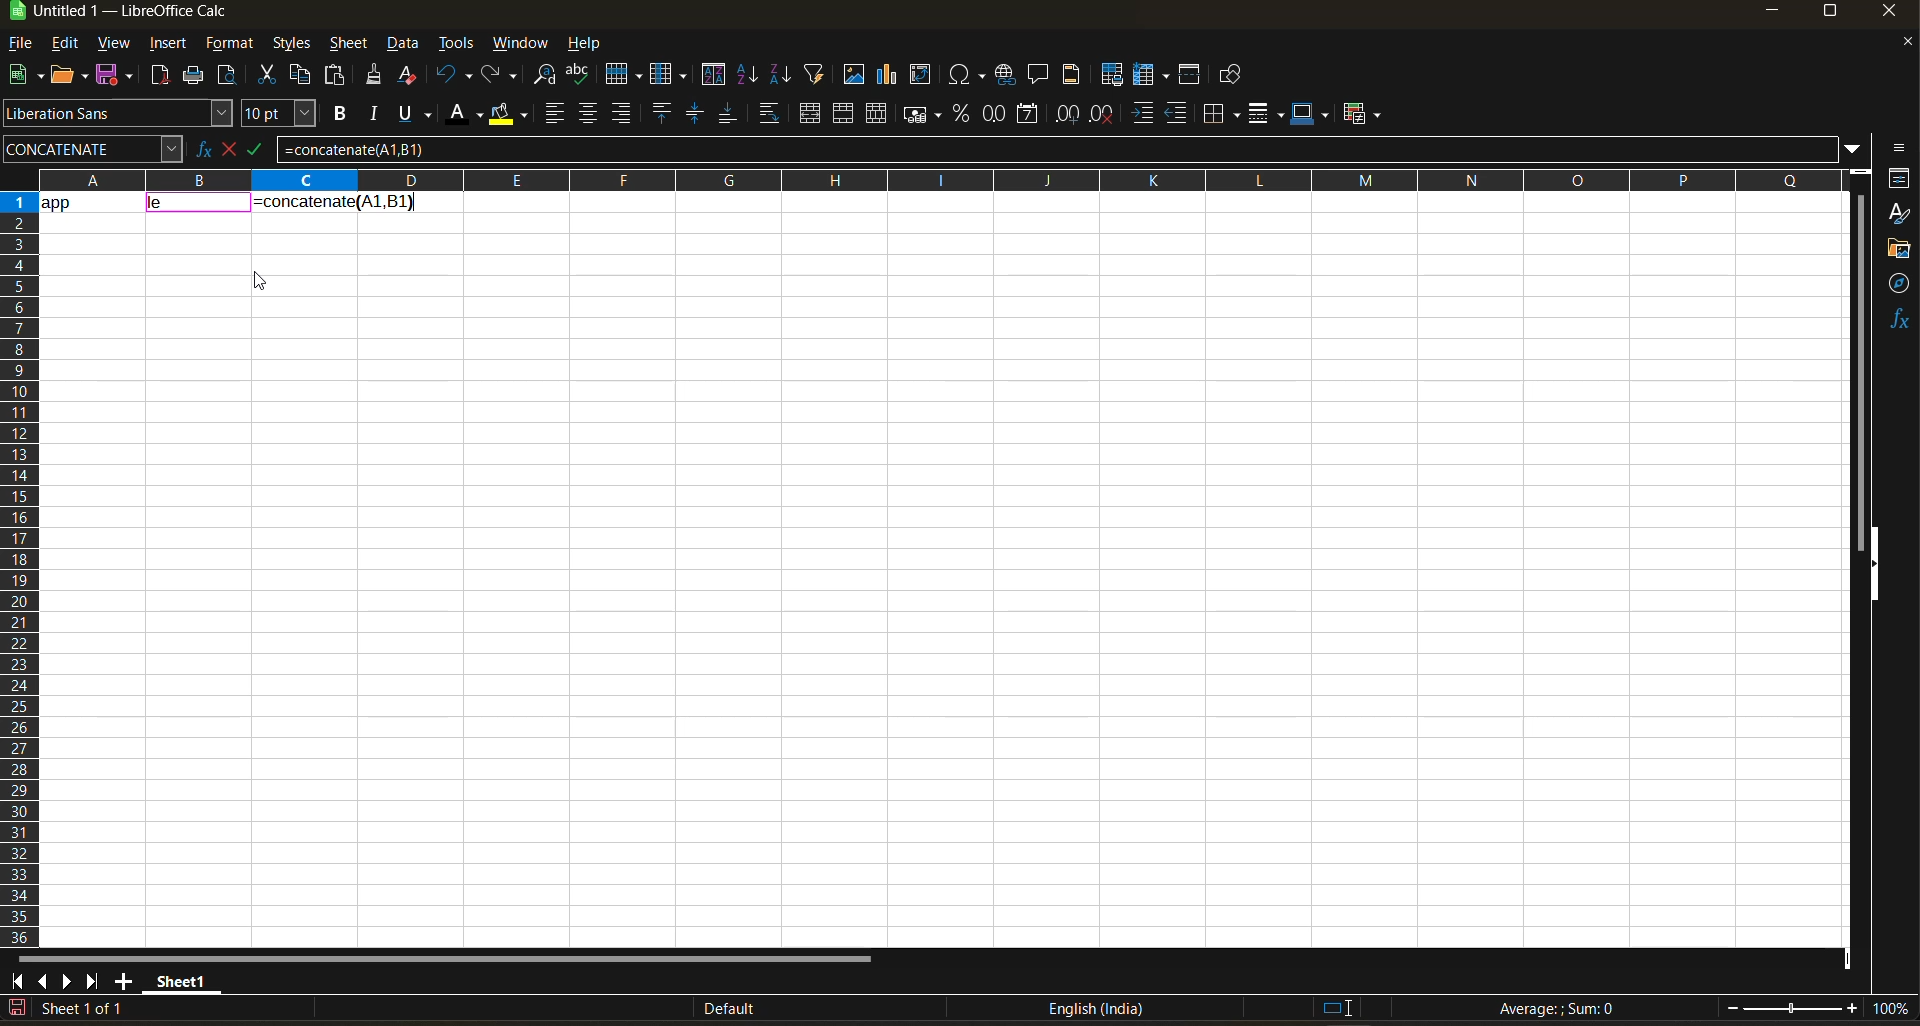 This screenshot has height=1026, width=1920. Describe the element at coordinates (623, 73) in the screenshot. I see `row` at that location.